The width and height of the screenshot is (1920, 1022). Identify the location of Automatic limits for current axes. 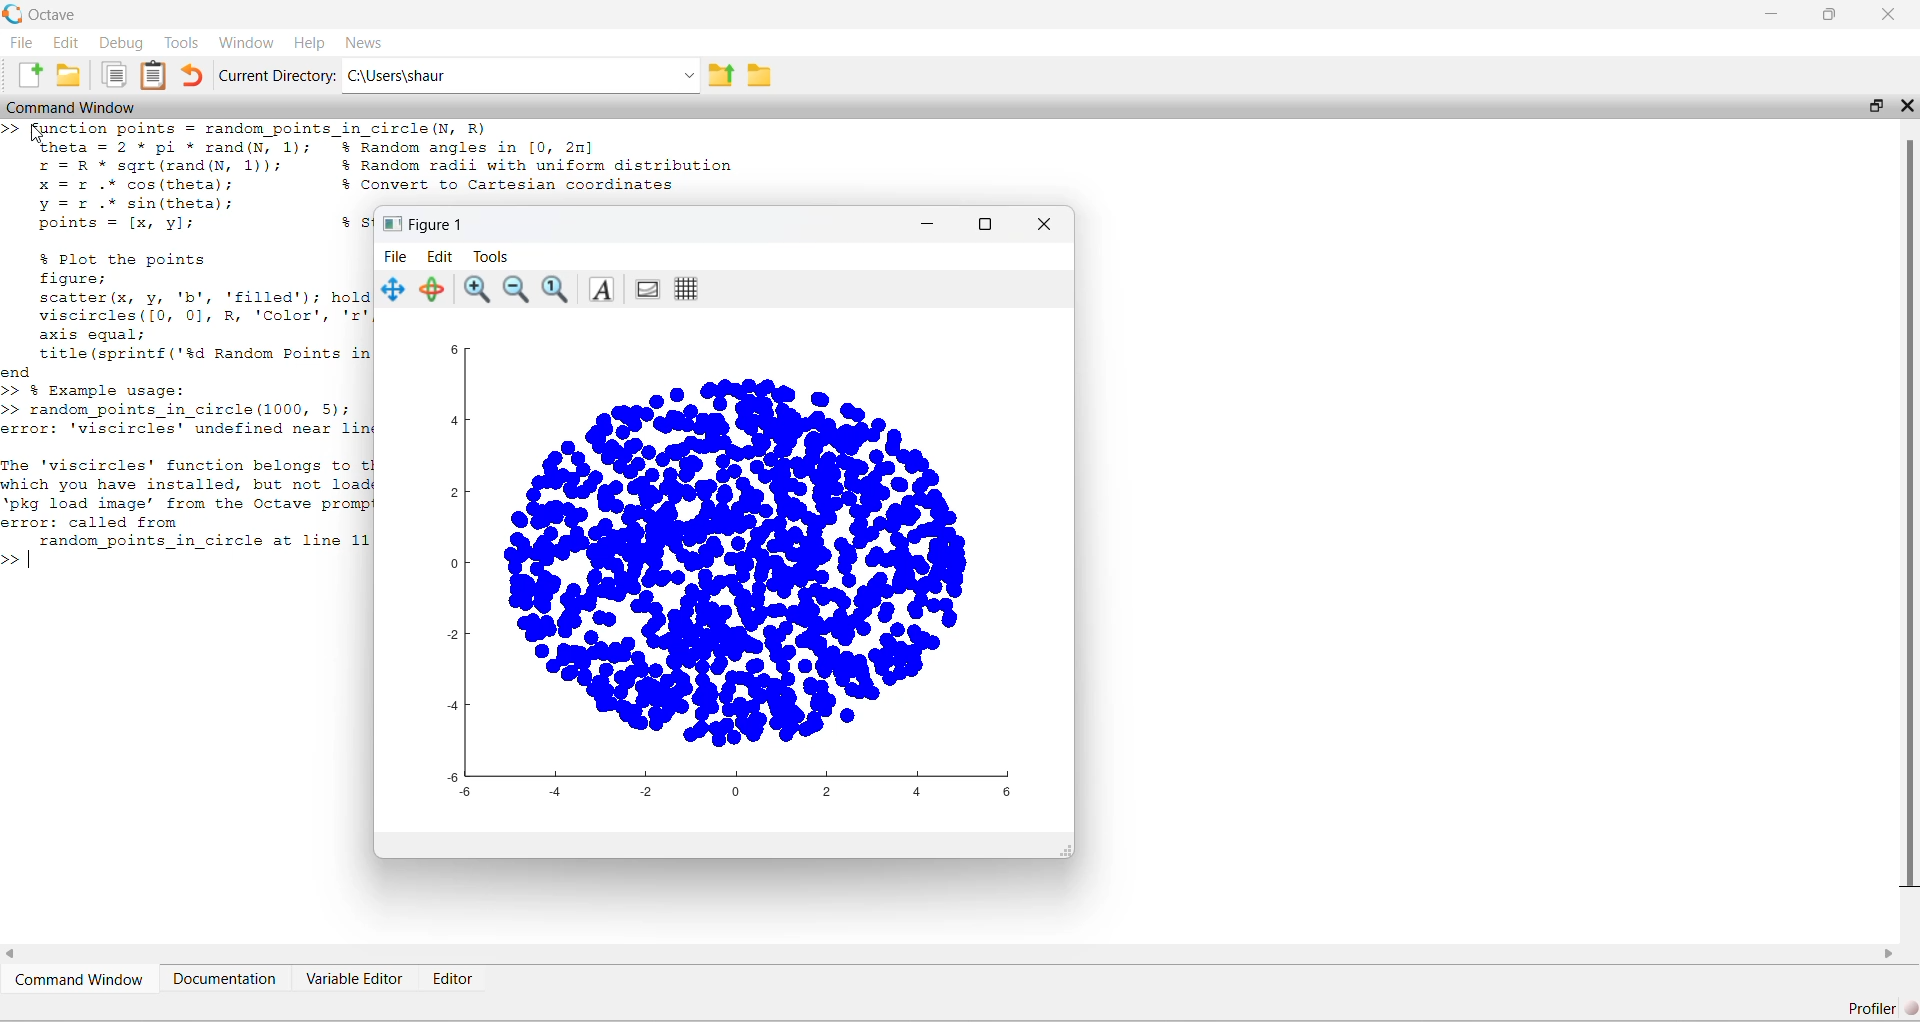
(555, 289).